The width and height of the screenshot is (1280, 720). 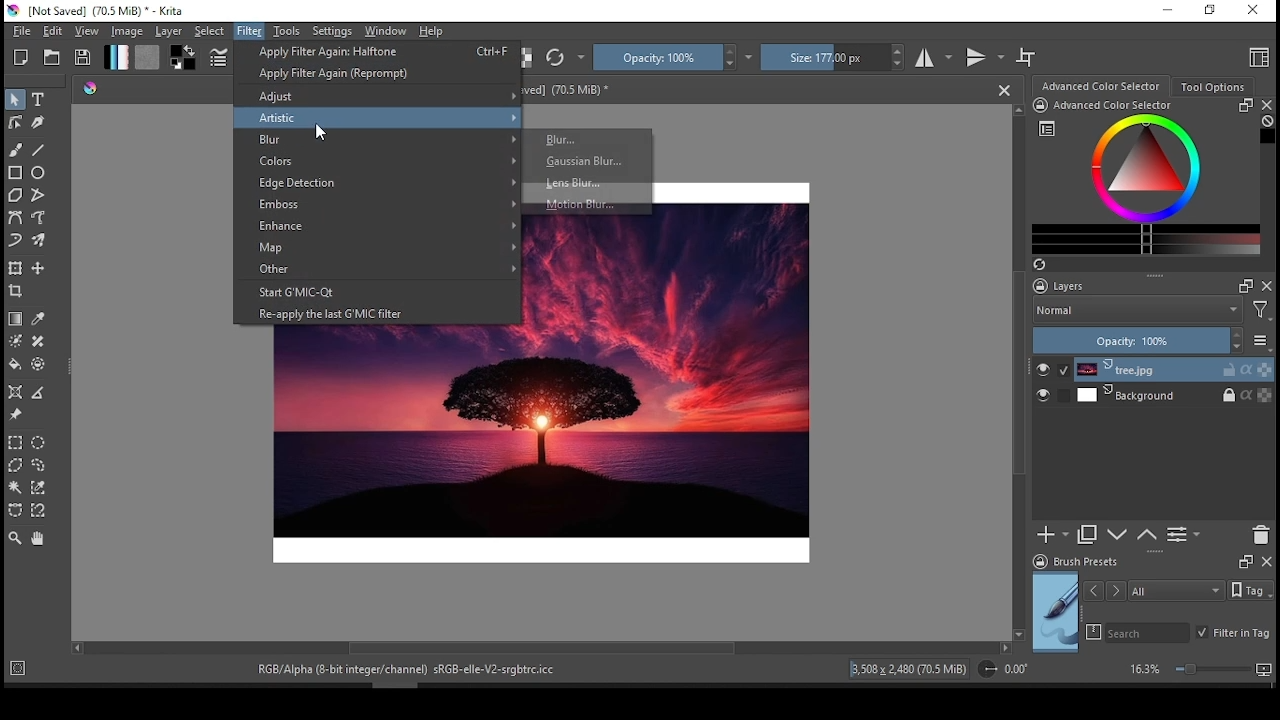 I want to click on colorize mask tool, so click(x=16, y=341).